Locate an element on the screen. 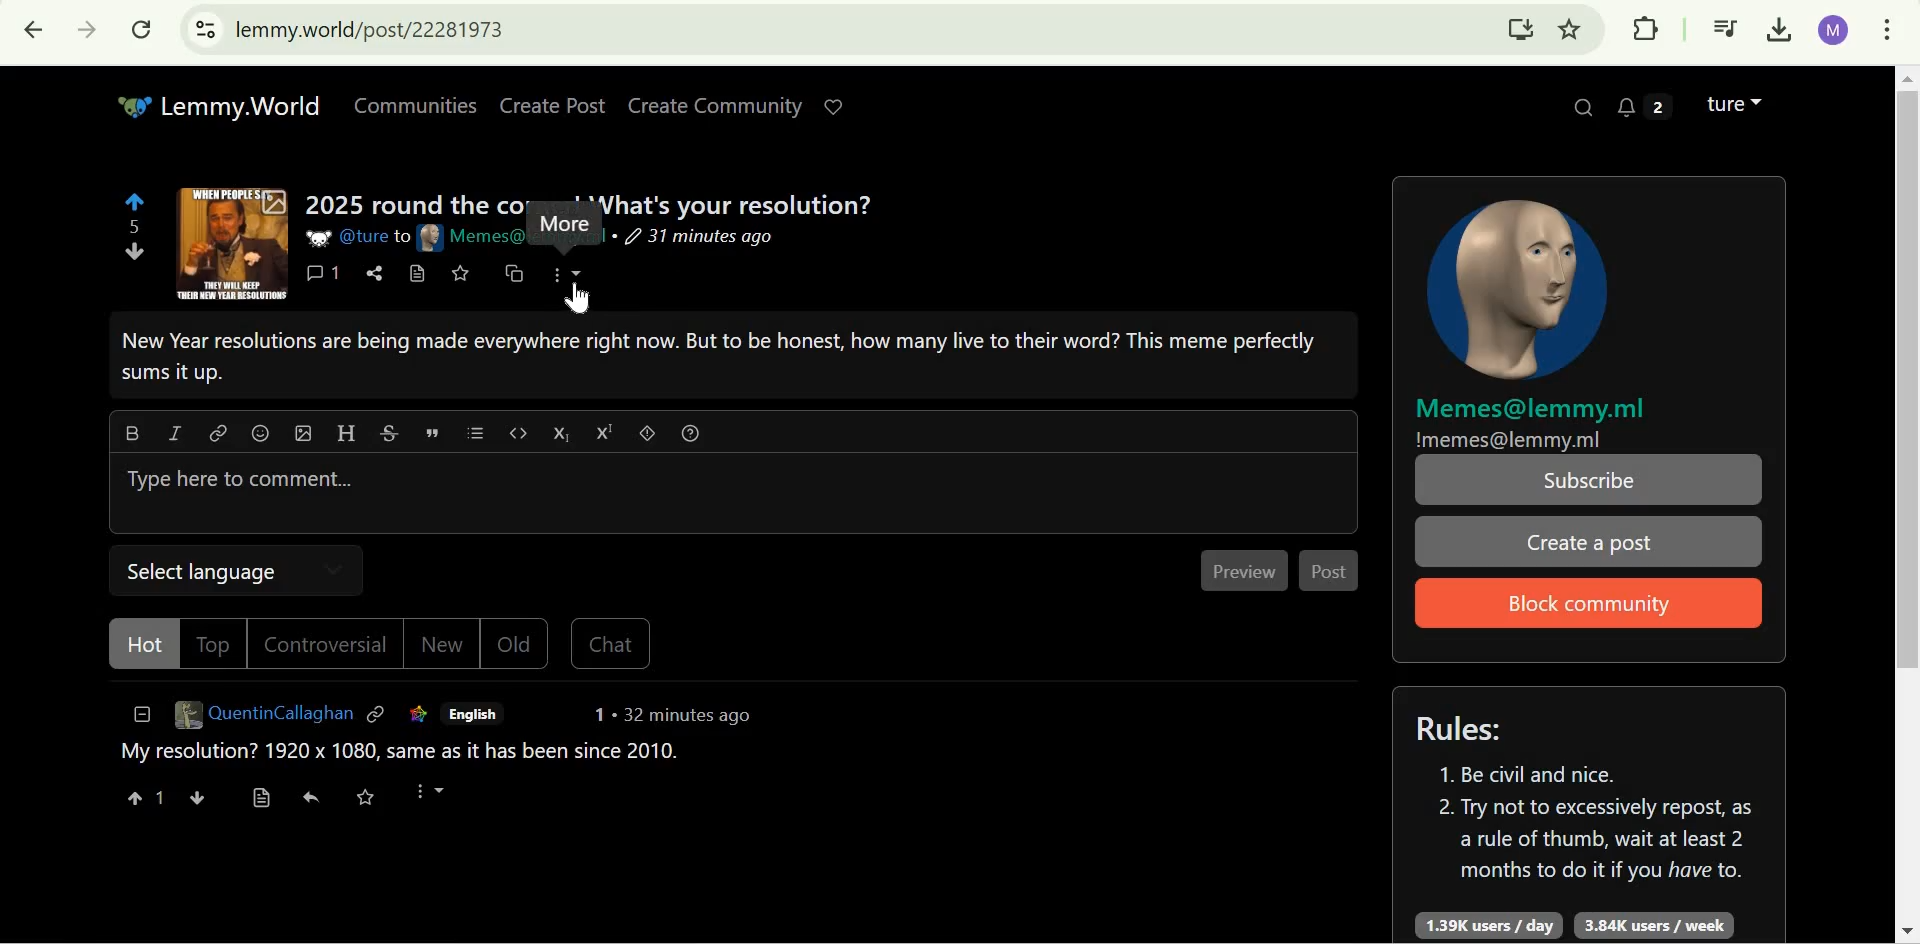 This screenshot has height=944, width=1920. Click to go back, hold to see history is located at coordinates (35, 30).